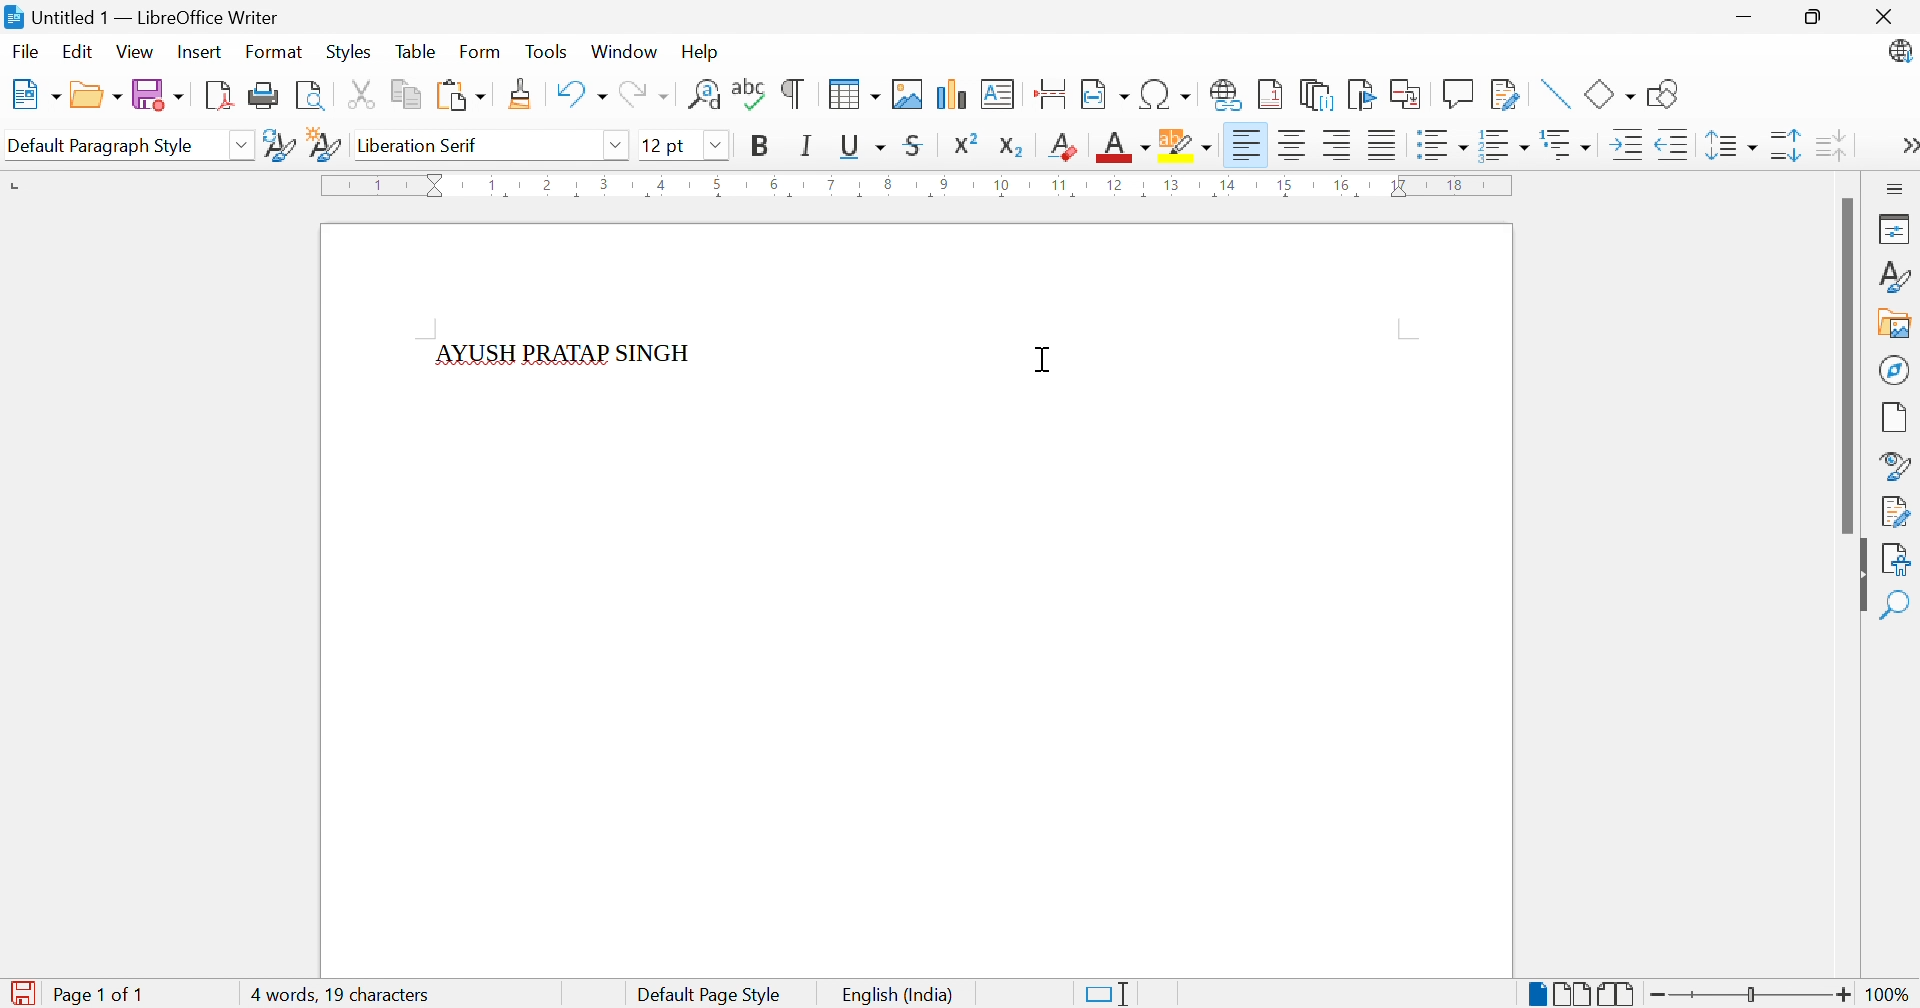 The height and width of the screenshot is (1008, 1920). I want to click on Insert Special Characters, so click(1166, 94).